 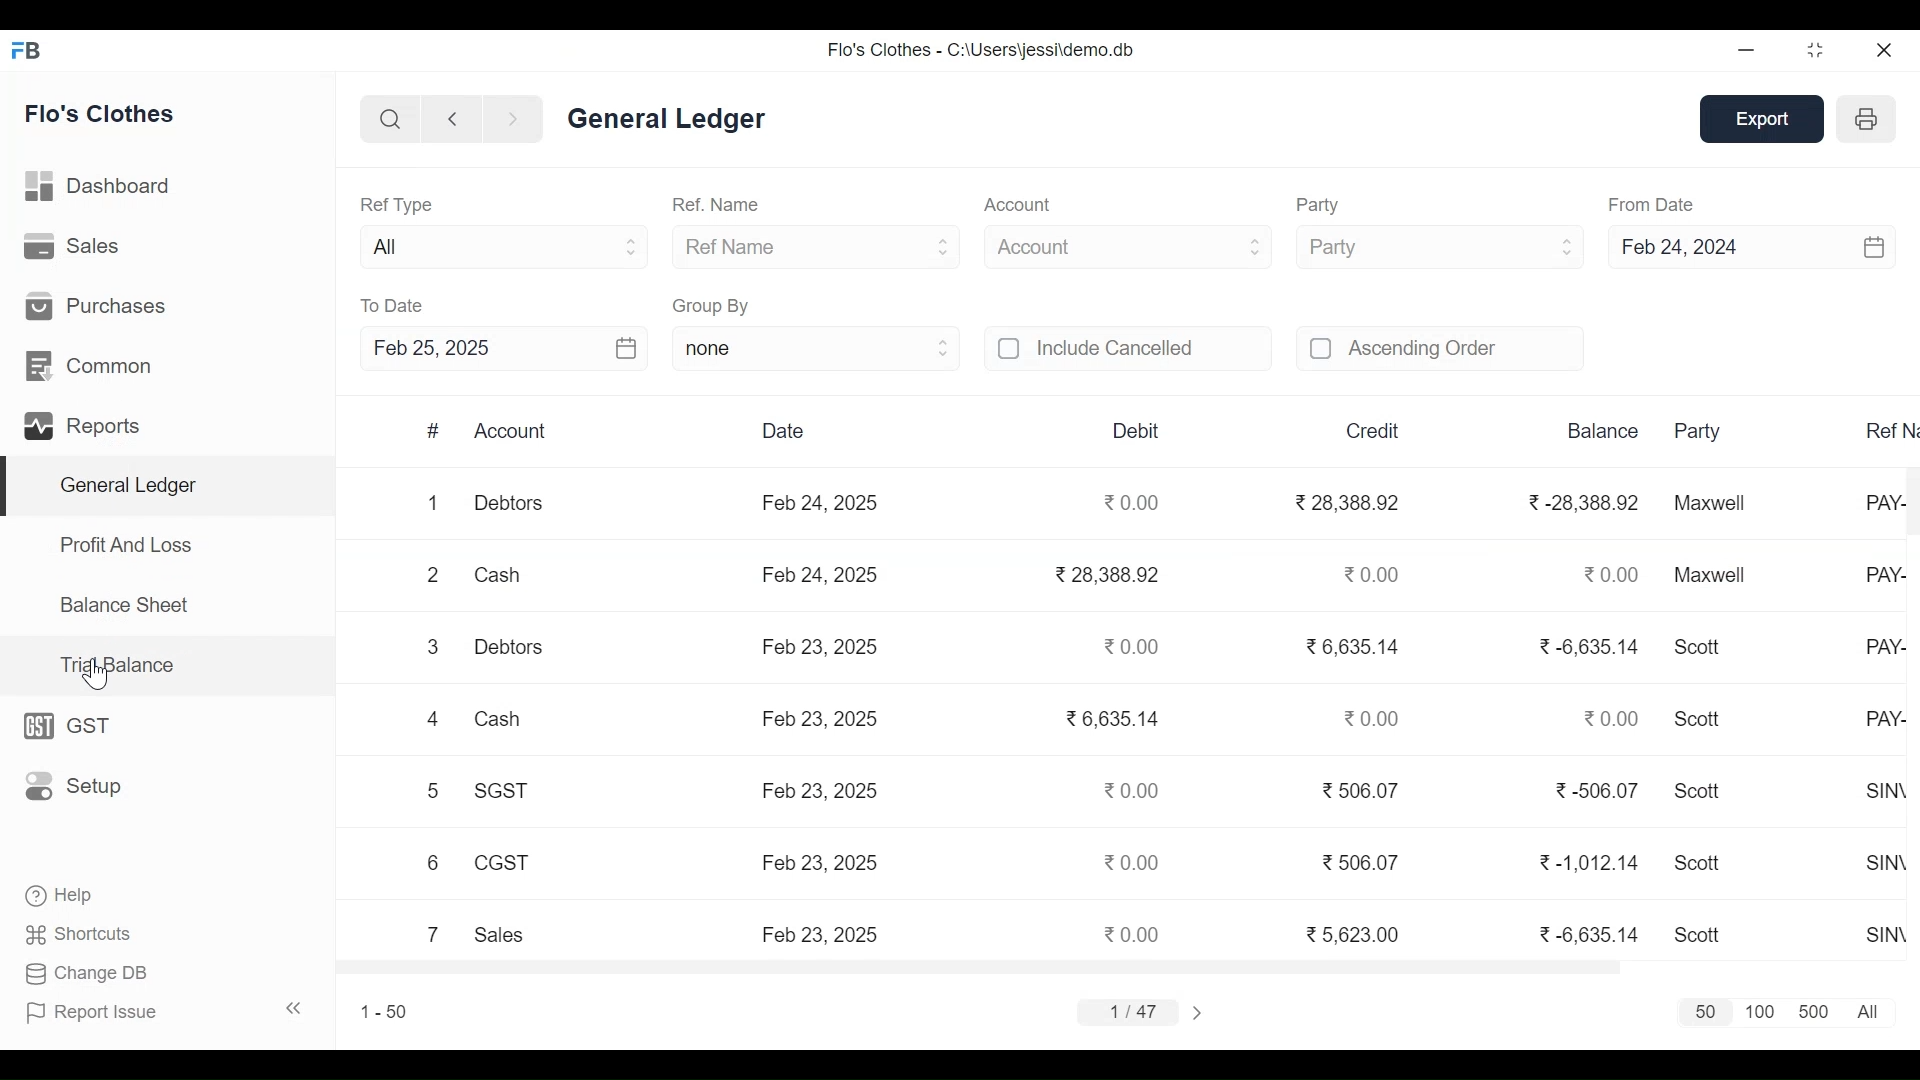 What do you see at coordinates (28, 52) in the screenshot?
I see `Frappe Books Desktop icon` at bounding box center [28, 52].